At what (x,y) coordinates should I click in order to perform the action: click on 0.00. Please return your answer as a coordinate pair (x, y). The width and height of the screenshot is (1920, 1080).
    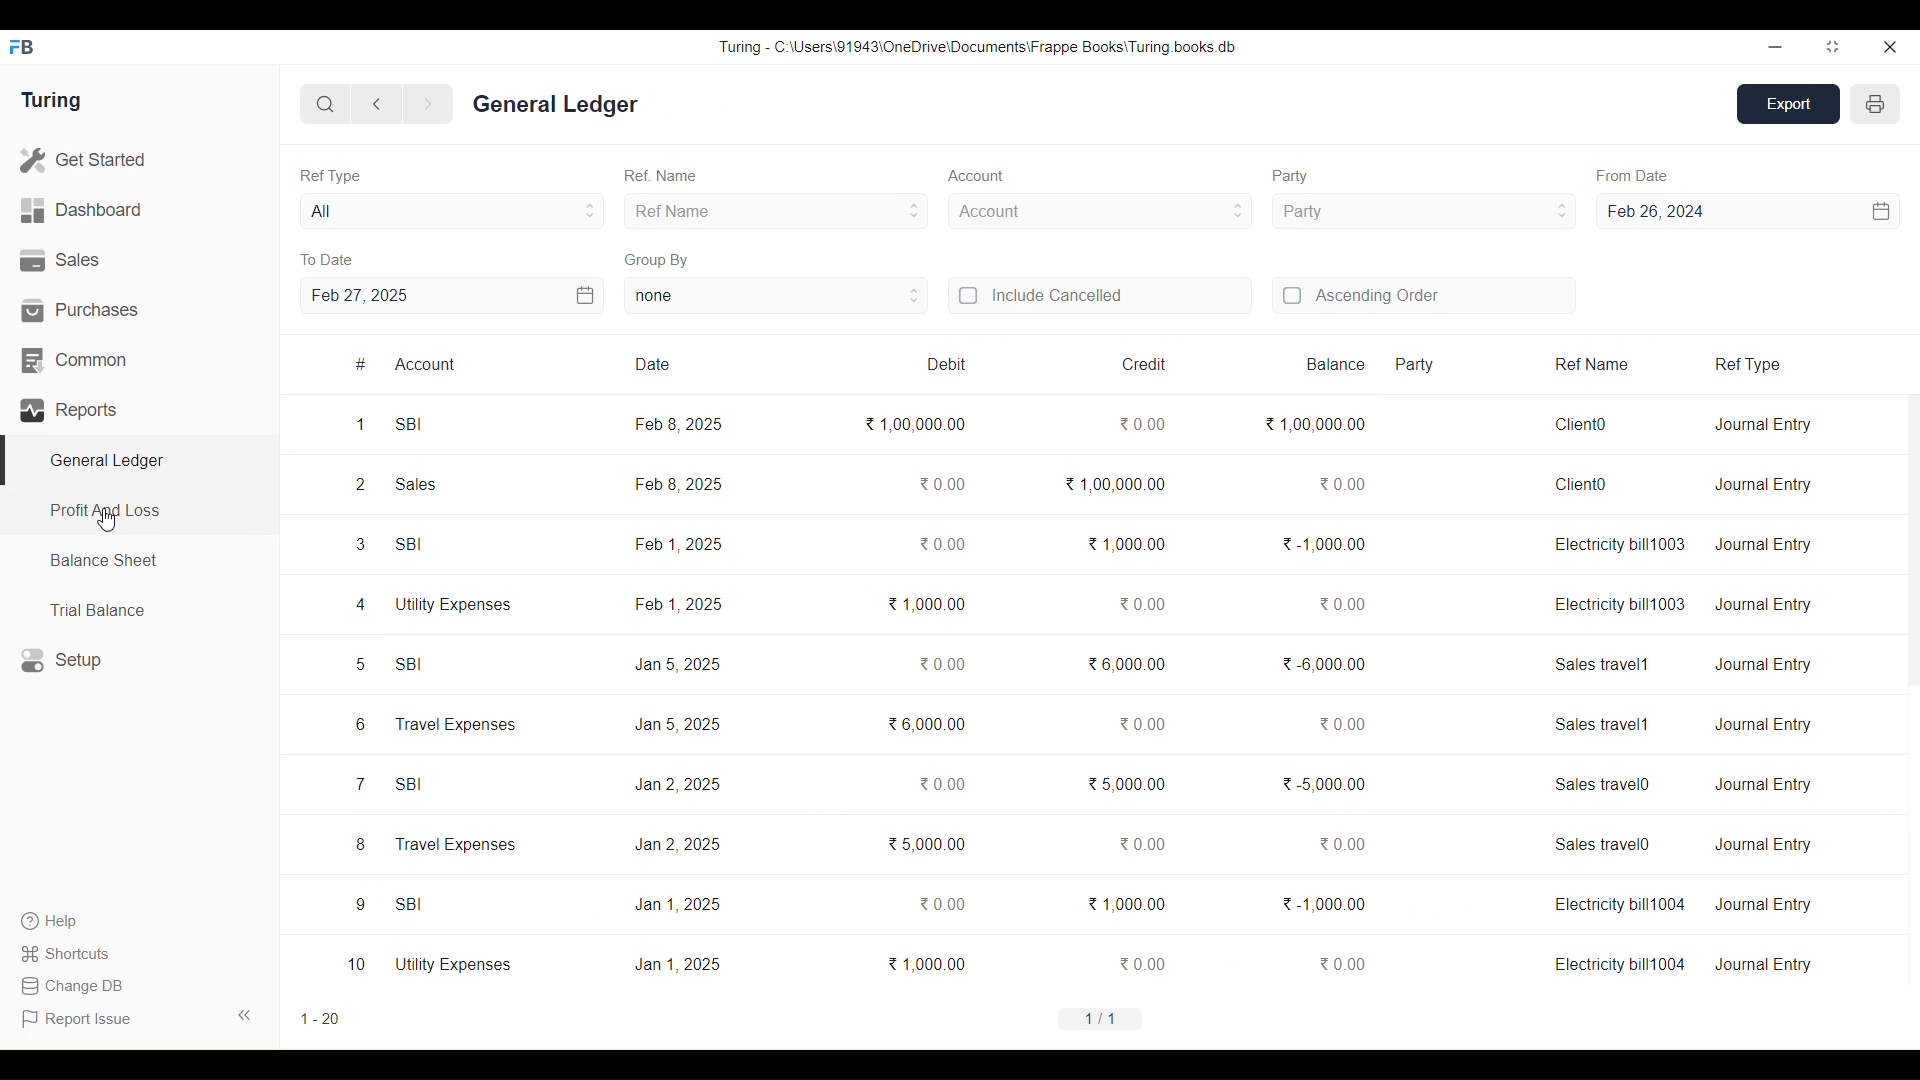
    Looking at the image, I should click on (1344, 604).